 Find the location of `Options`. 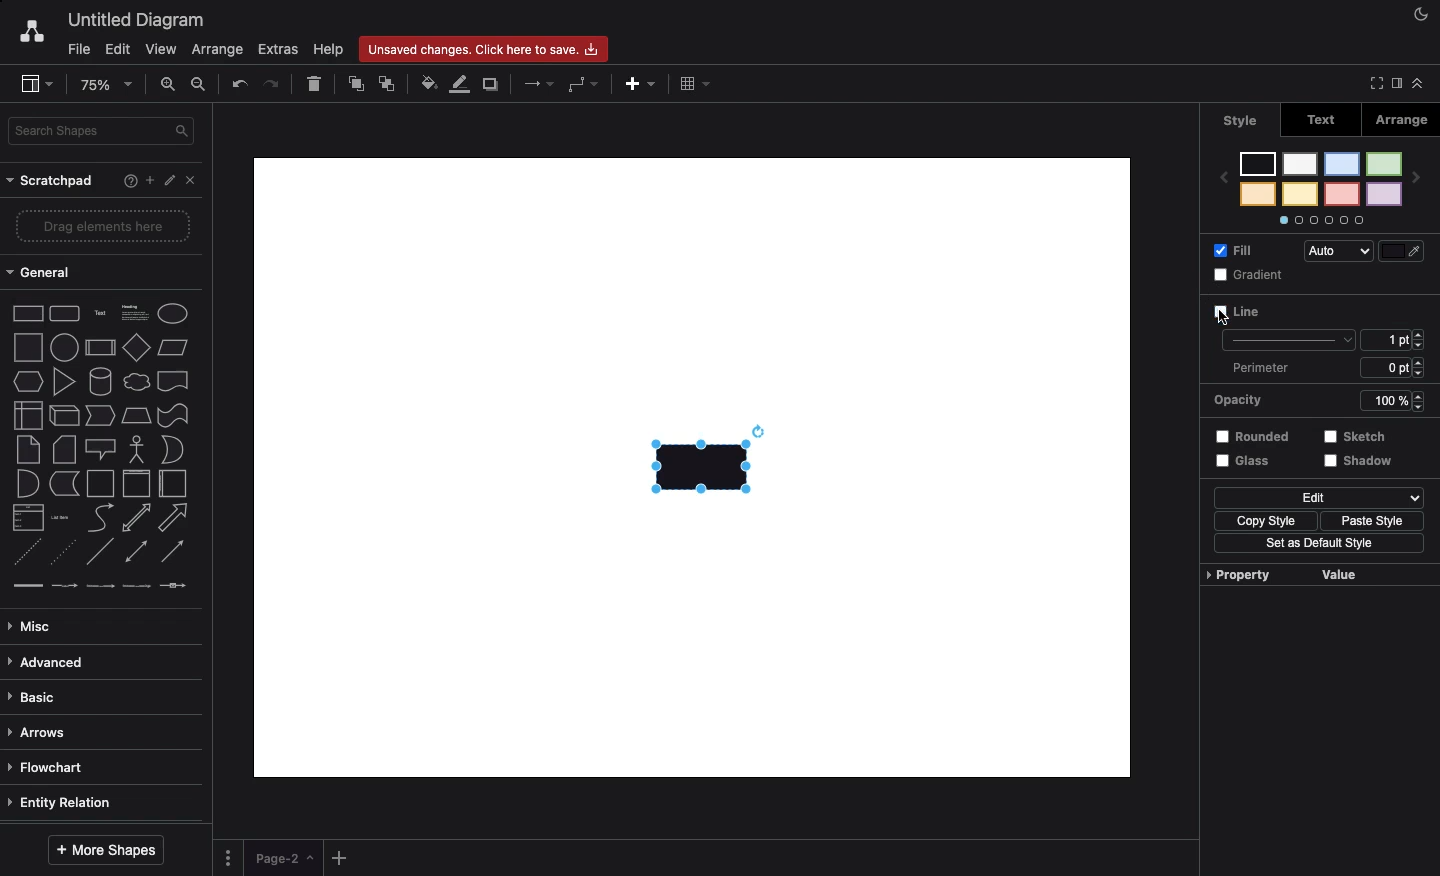

Options is located at coordinates (230, 859).